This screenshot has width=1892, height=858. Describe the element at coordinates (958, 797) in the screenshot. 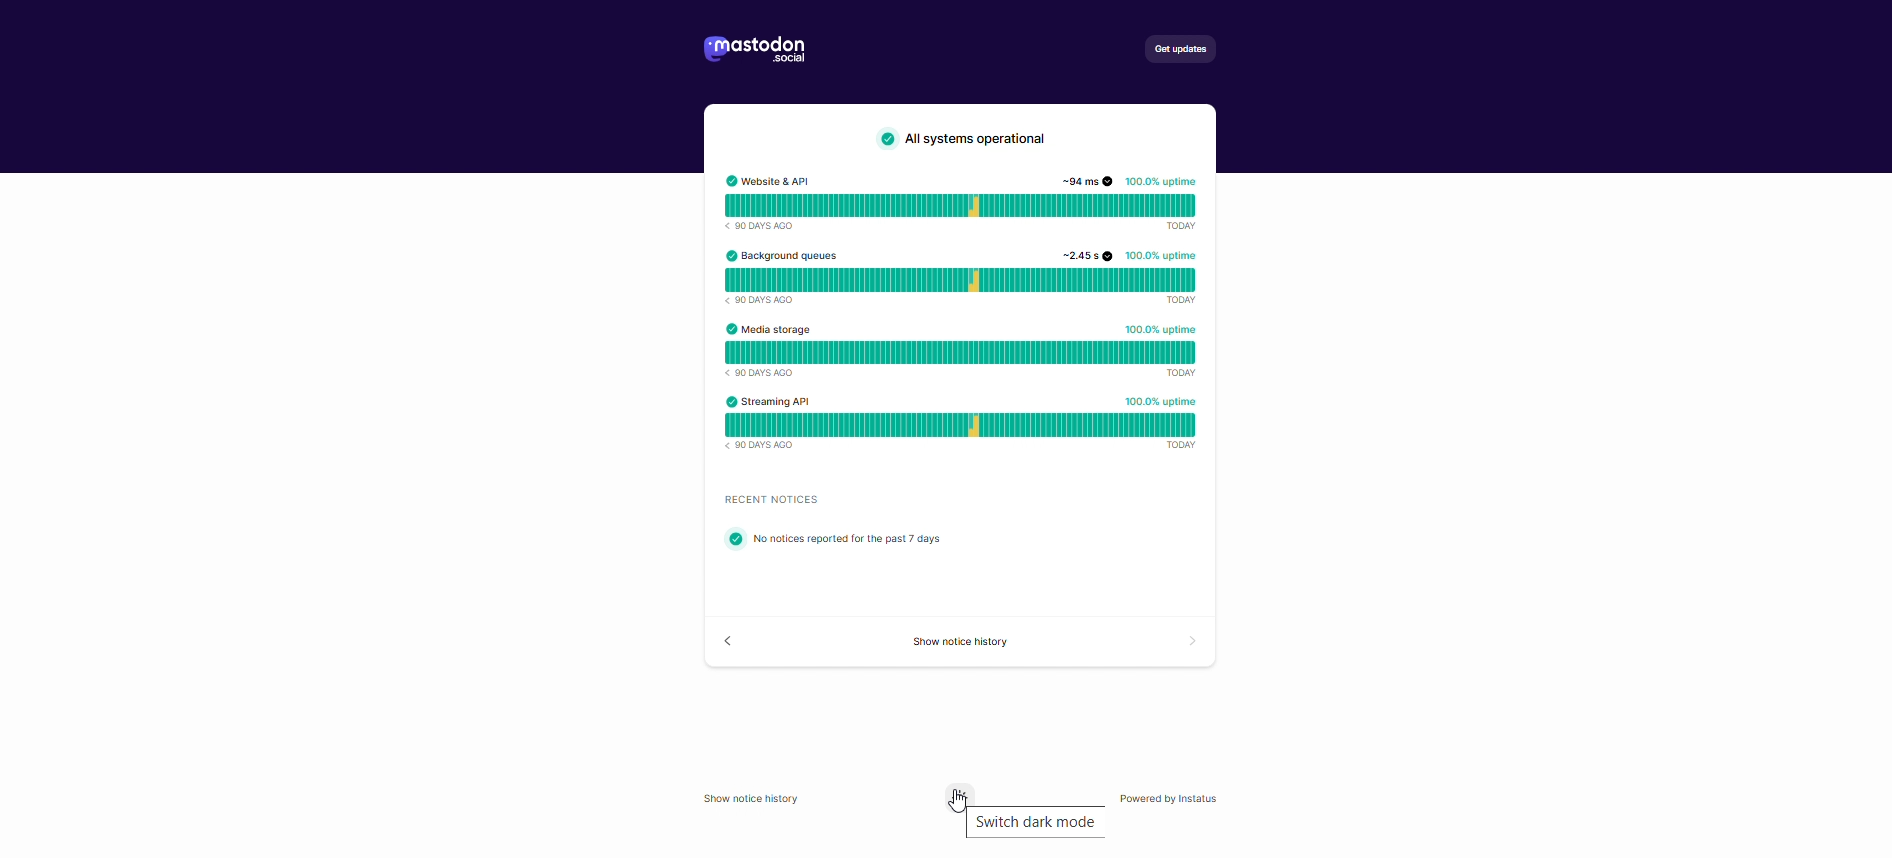

I see `switch to dark mode` at that location.